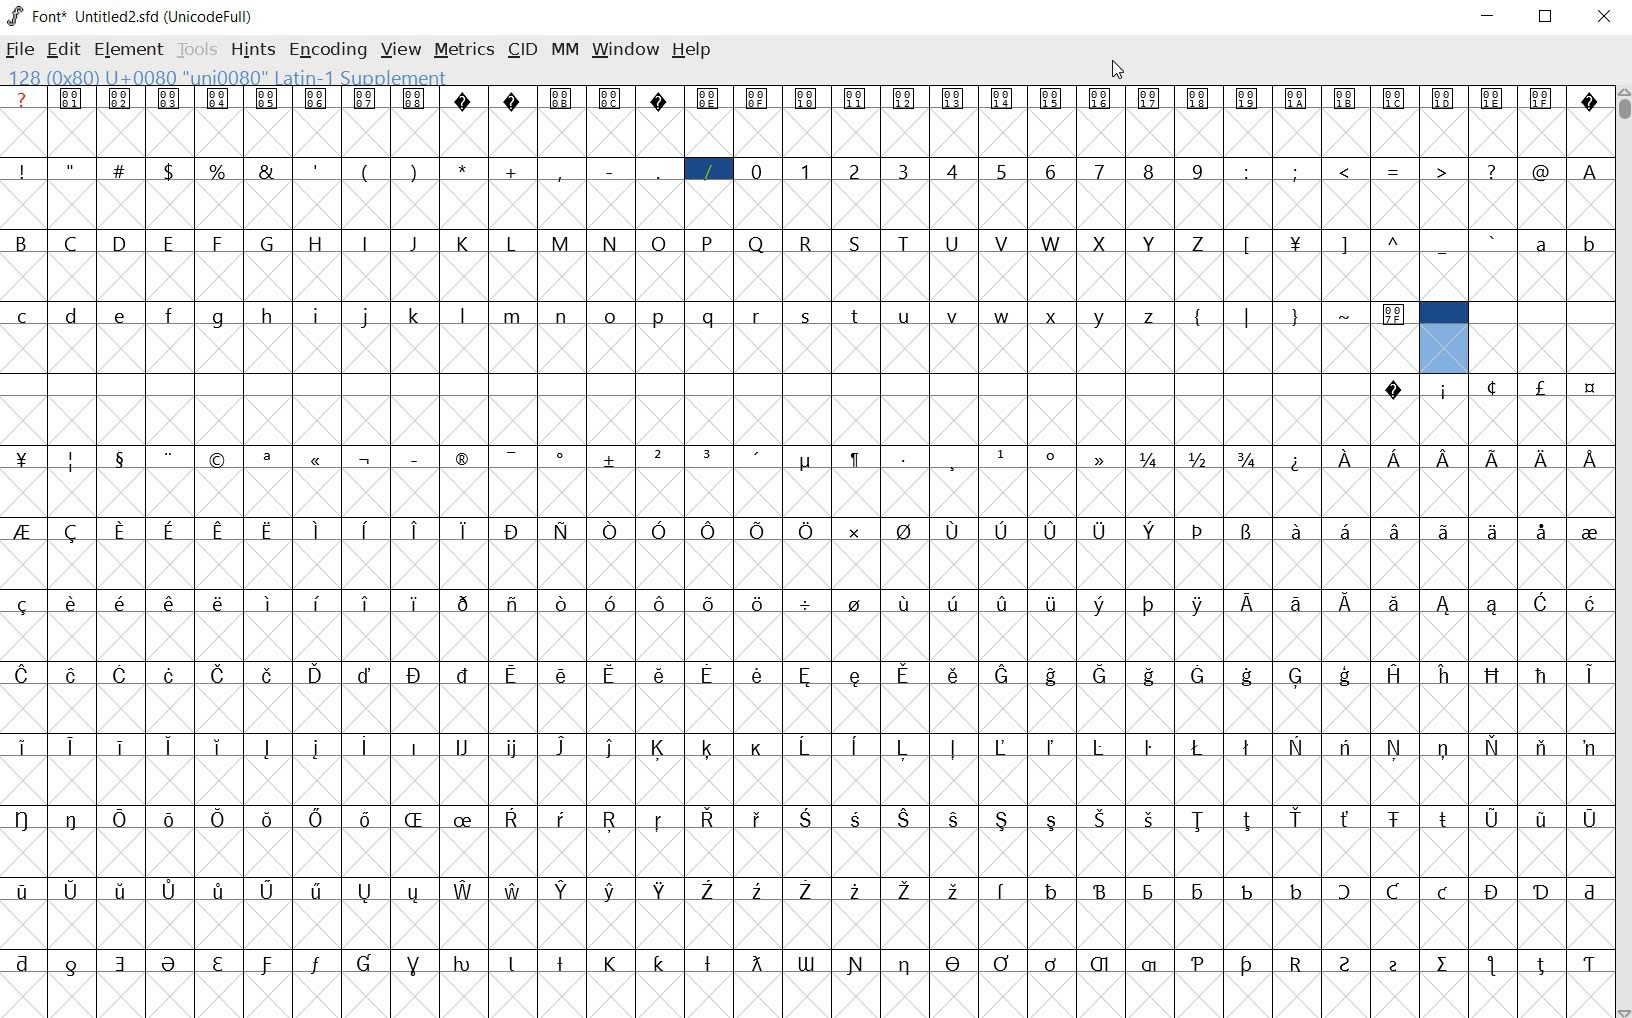 This screenshot has width=1632, height=1018. I want to click on c, so click(24, 313).